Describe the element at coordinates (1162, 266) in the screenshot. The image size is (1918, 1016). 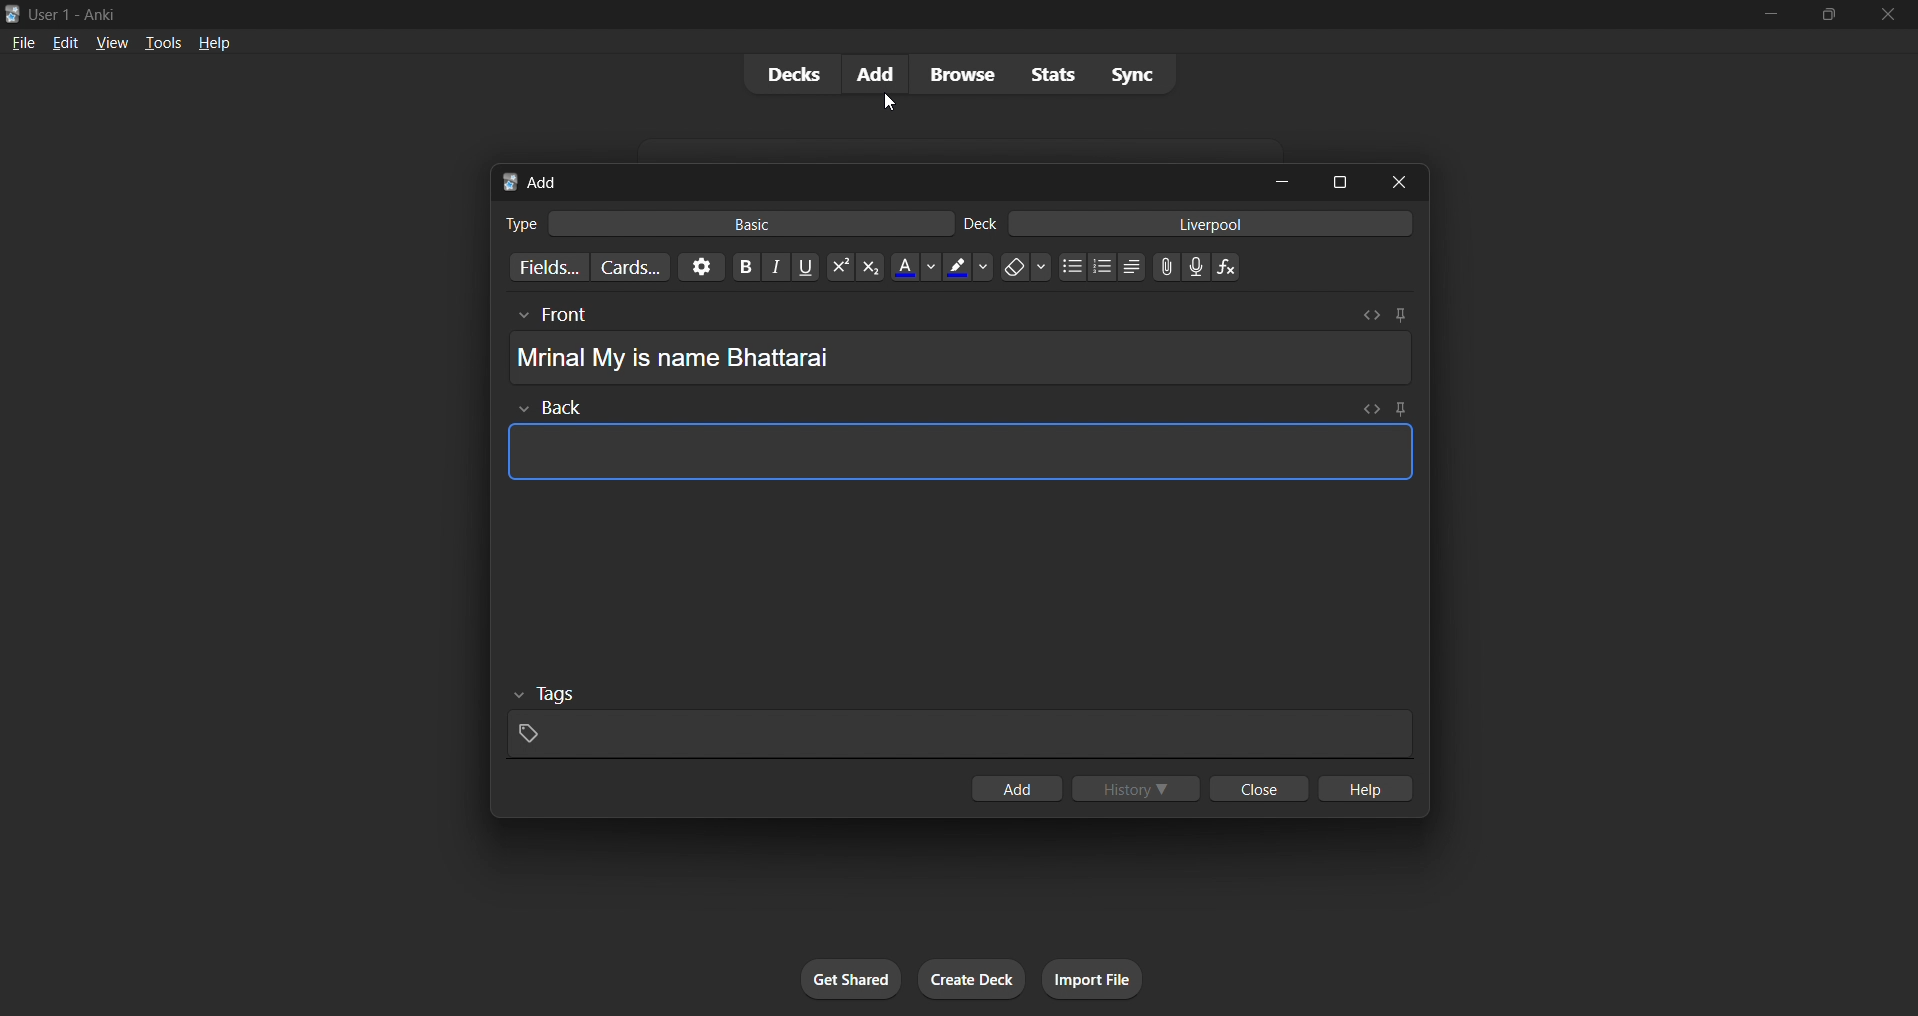
I see `insert photos` at that location.